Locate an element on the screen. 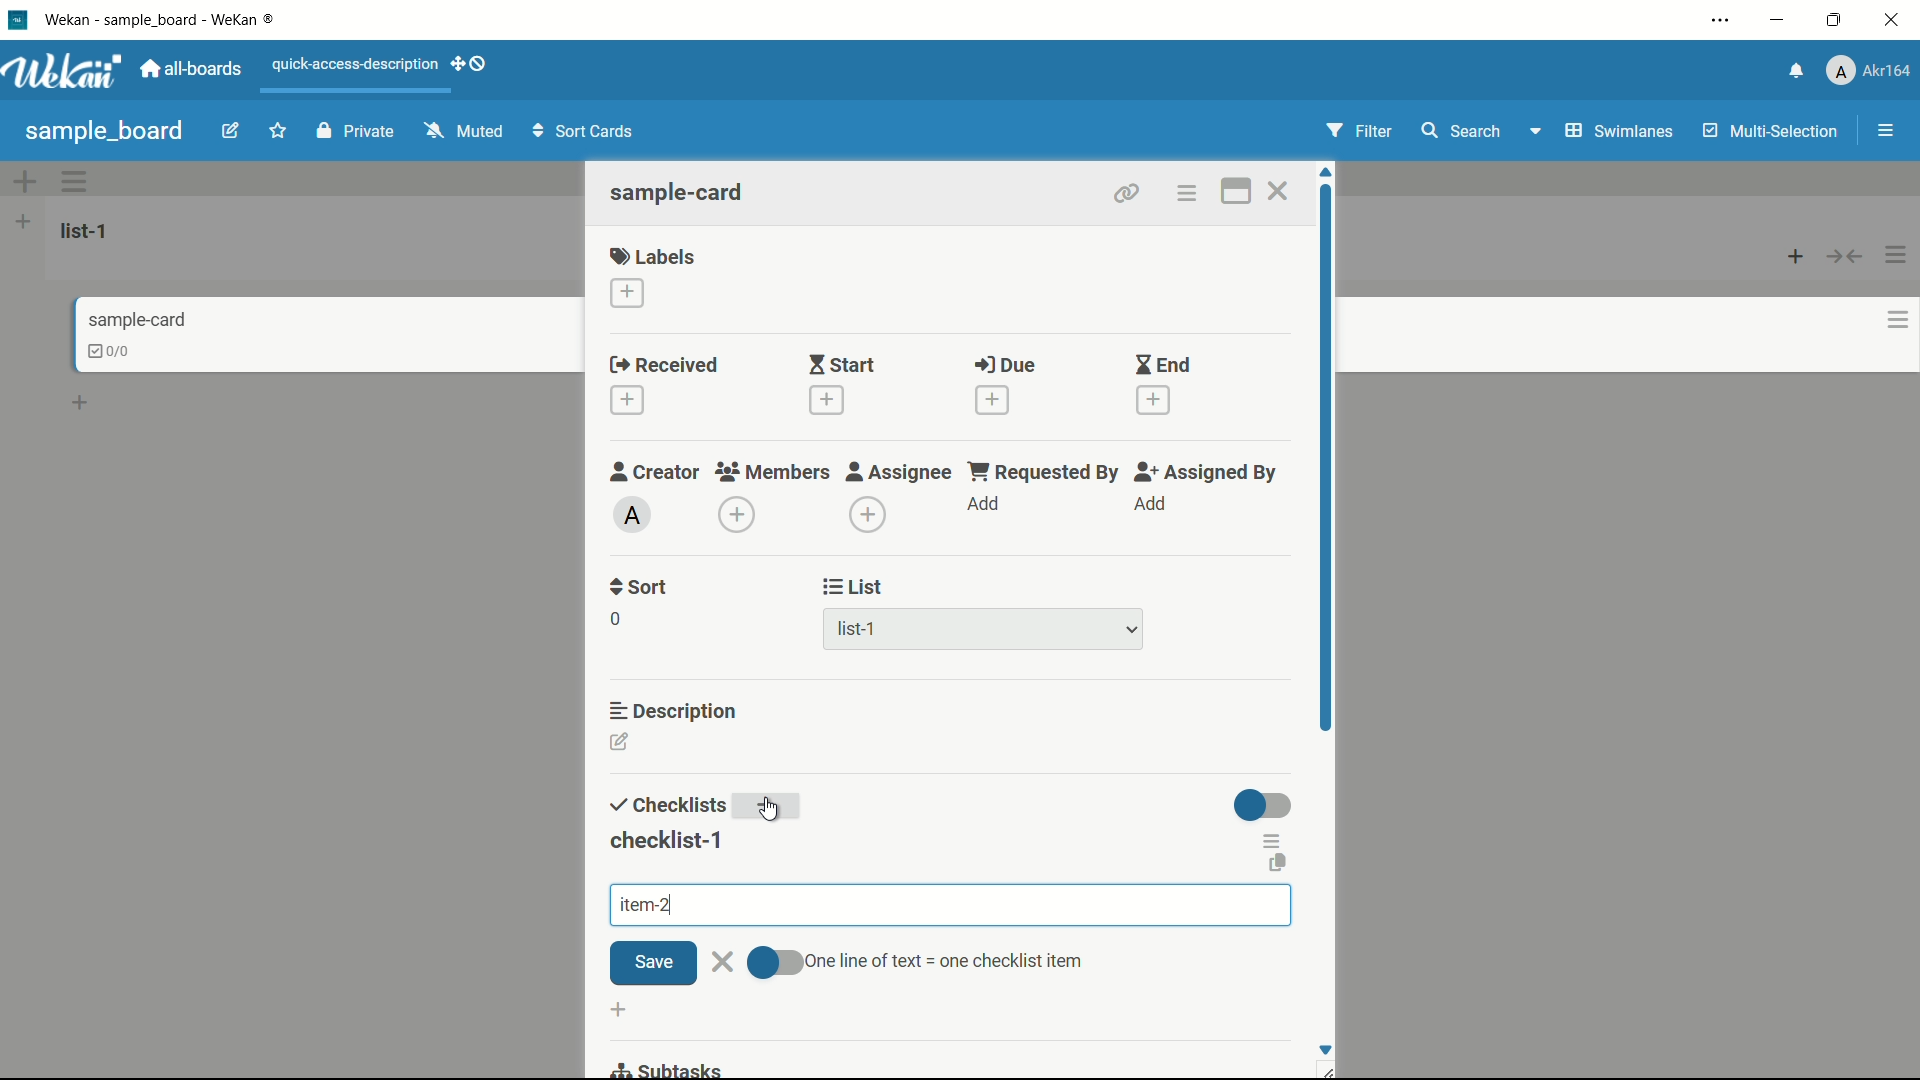 This screenshot has height=1080, width=1920. quick-access-description is located at coordinates (356, 64).